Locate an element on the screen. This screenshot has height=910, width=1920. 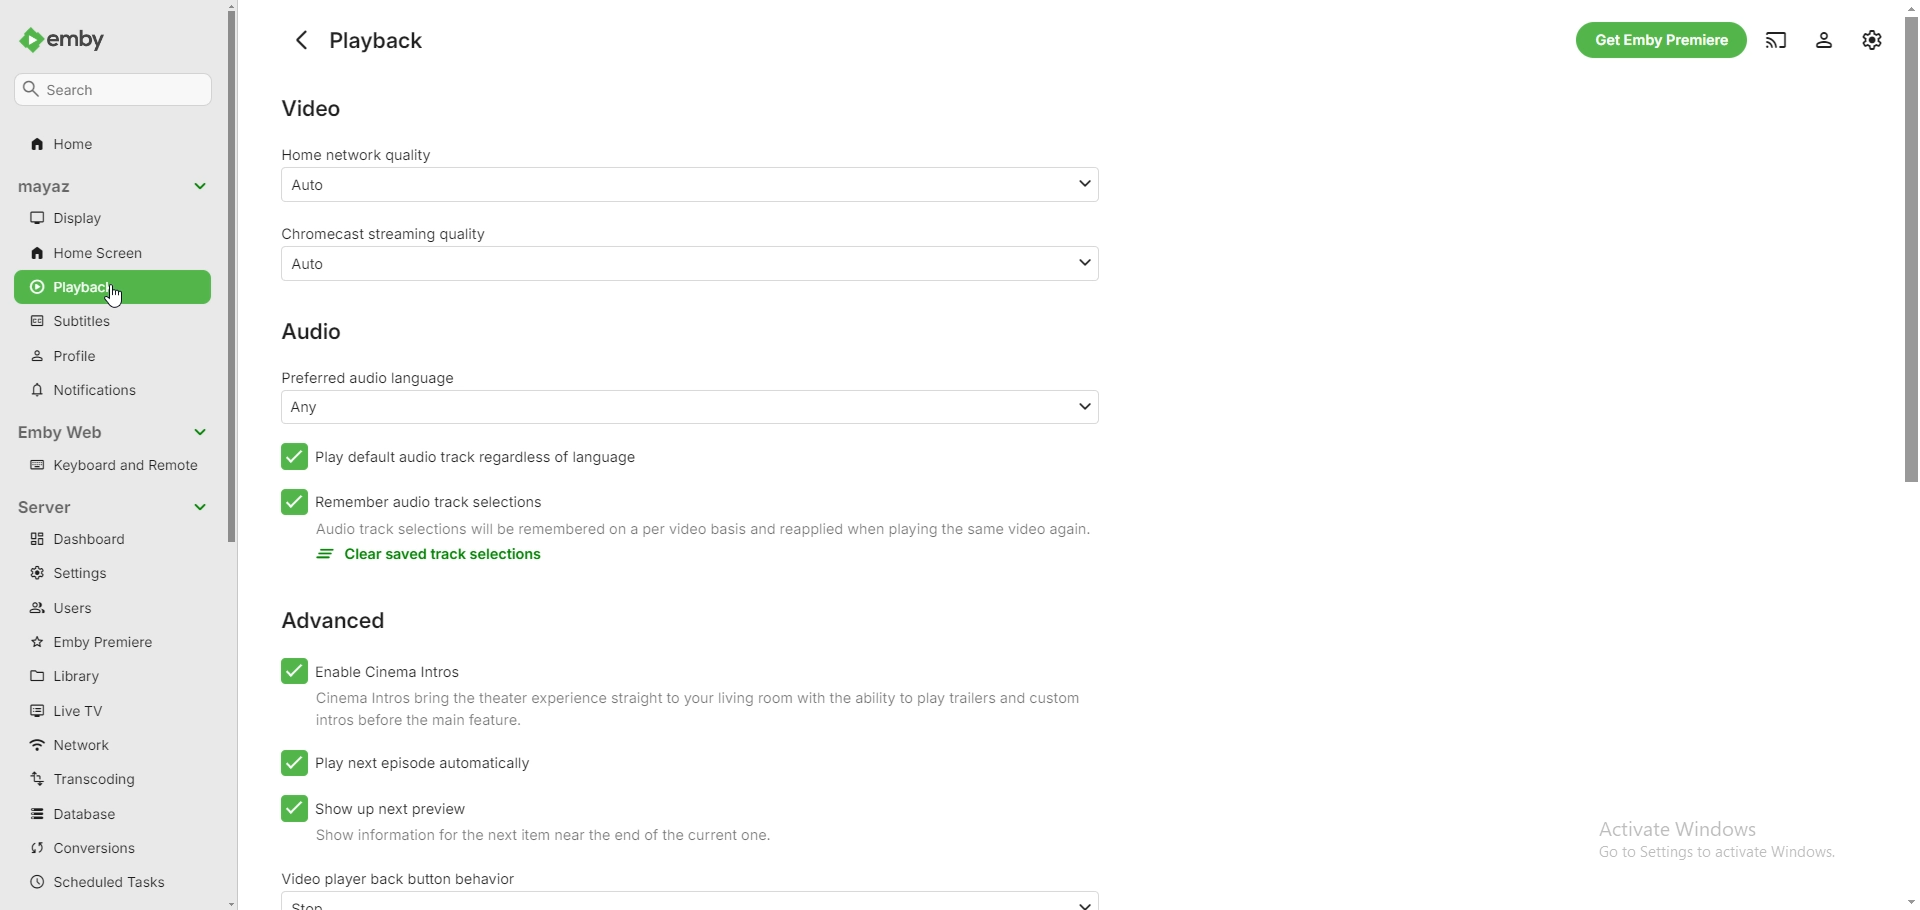
home is located at coordinates (108, 145).